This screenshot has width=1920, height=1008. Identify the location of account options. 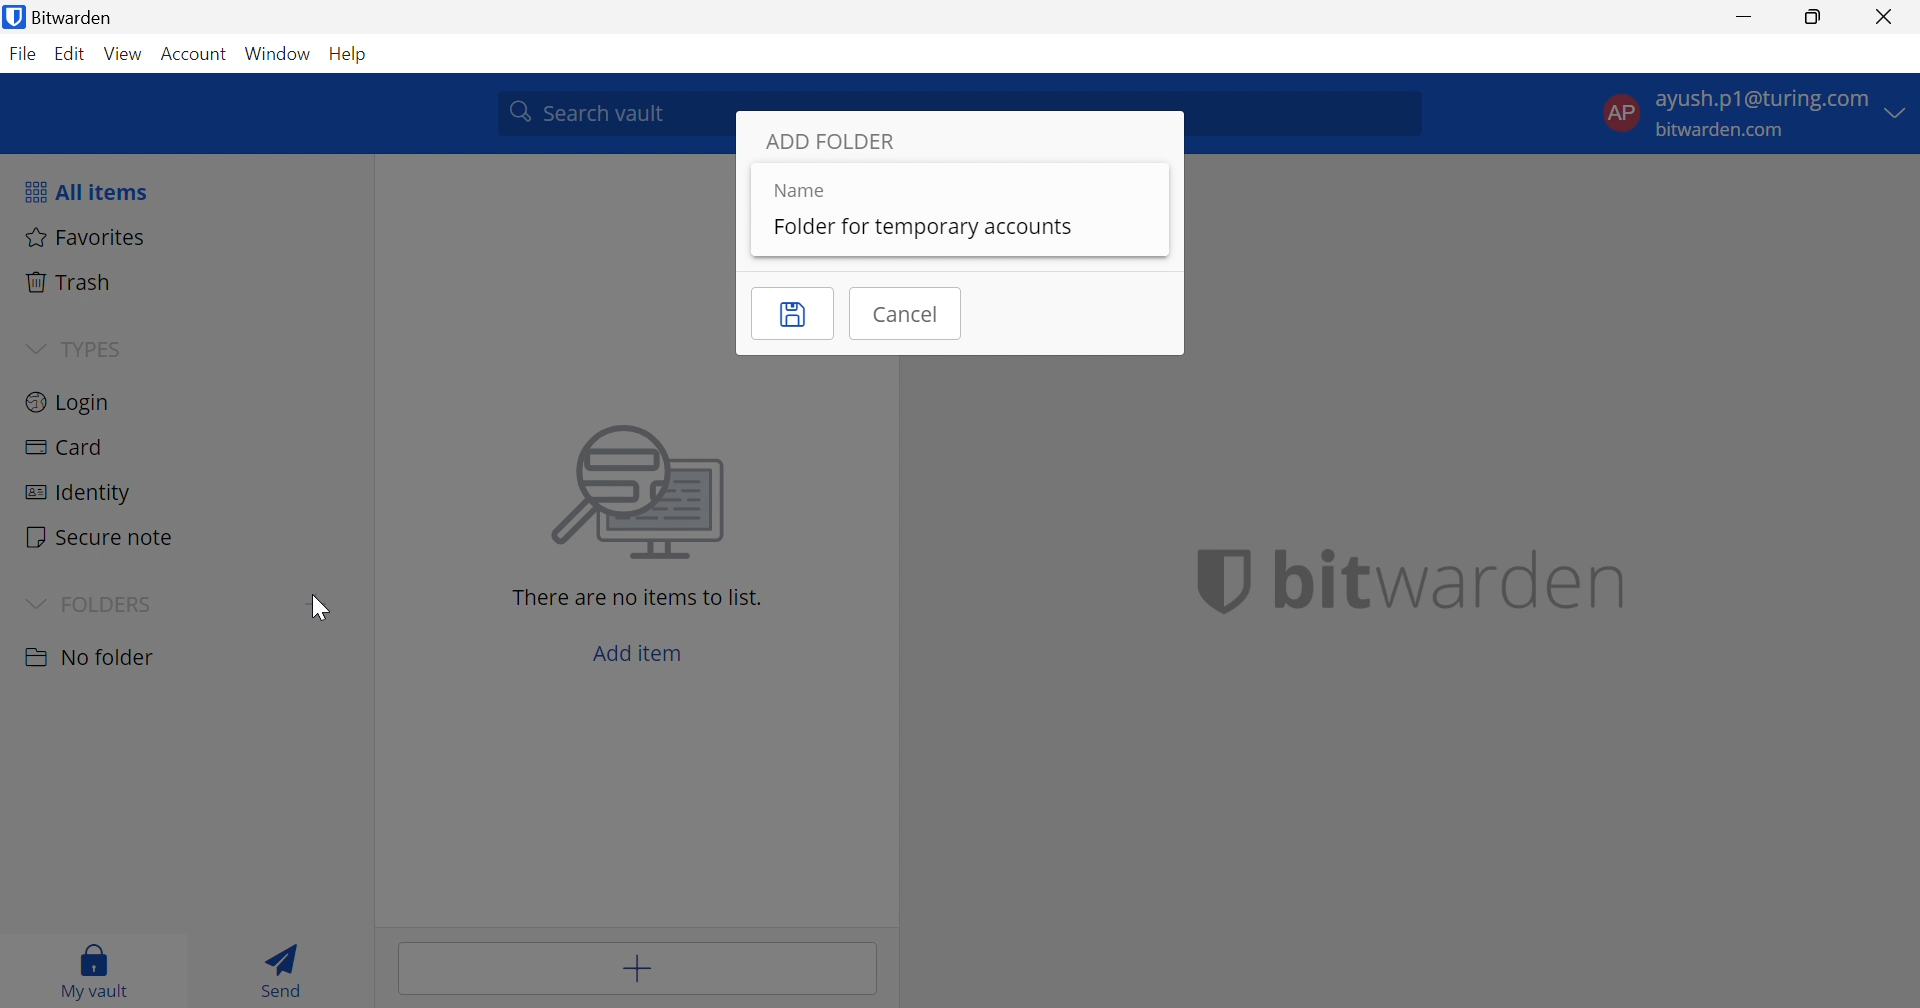
(1754, 116).